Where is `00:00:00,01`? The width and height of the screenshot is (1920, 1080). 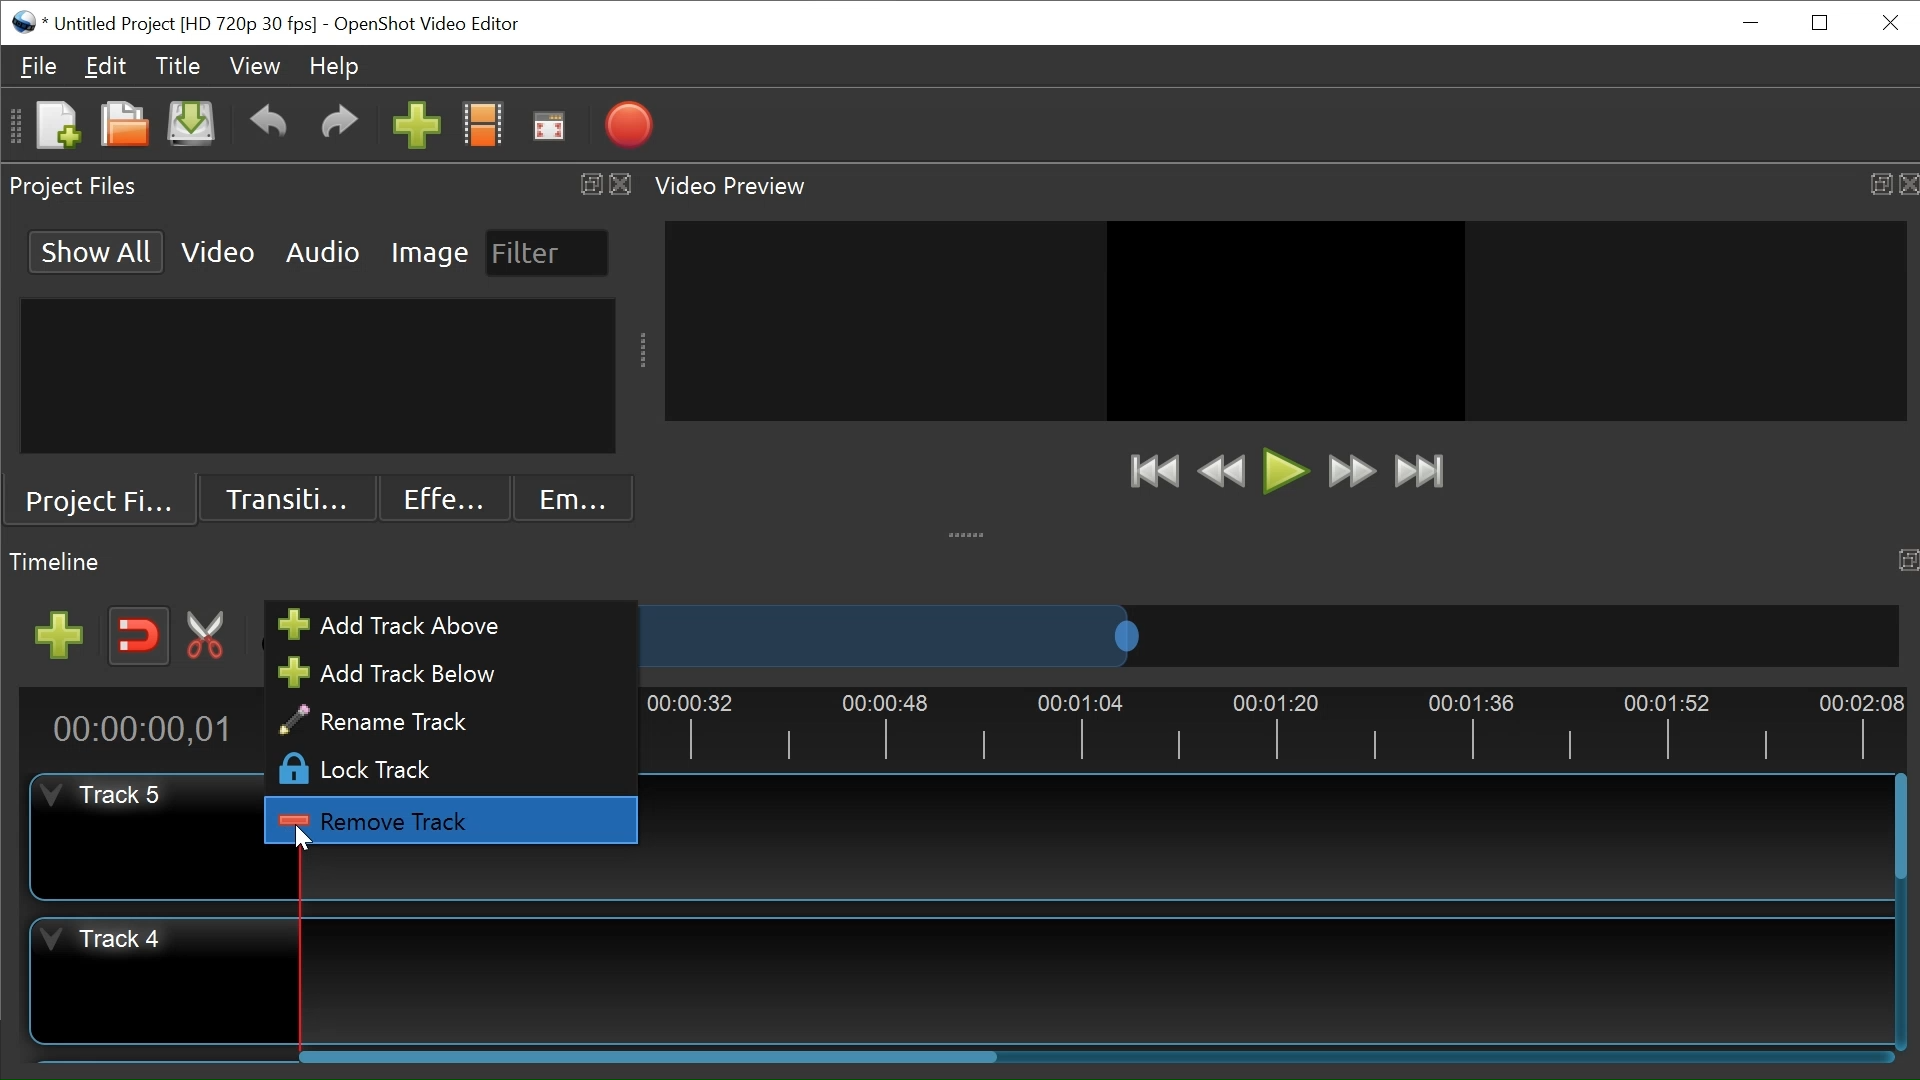
00:00:00,01 is located at coordinates (136, 728).